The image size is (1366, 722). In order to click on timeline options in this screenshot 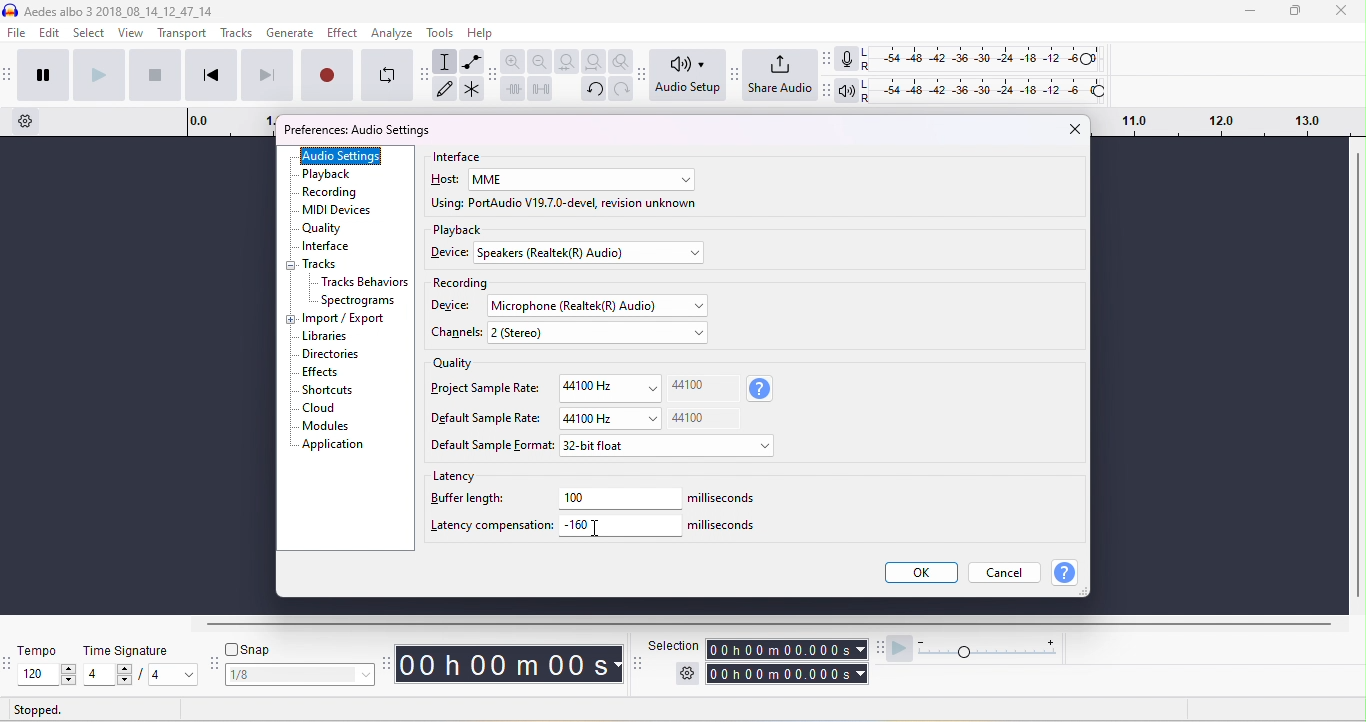, I will do `click(26, 121)`.